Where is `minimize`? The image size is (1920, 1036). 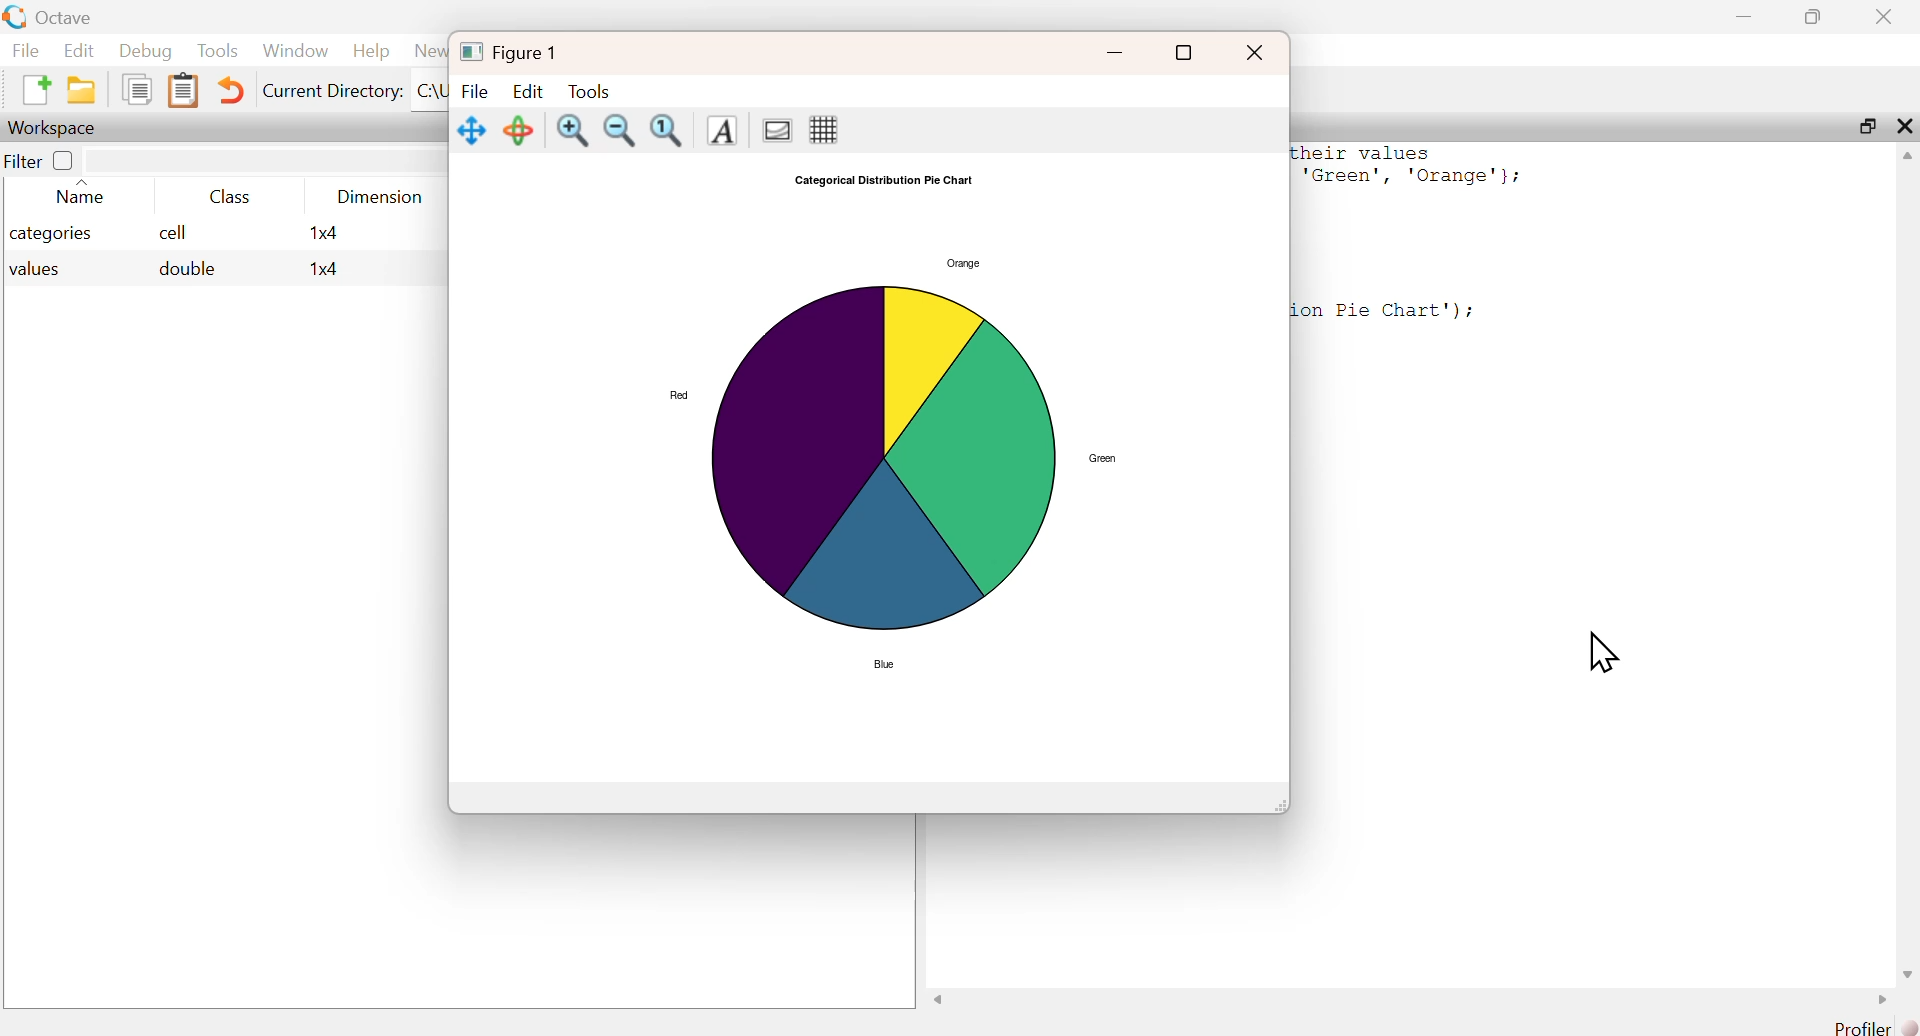 minimize is located at coordinates (1115, 52).